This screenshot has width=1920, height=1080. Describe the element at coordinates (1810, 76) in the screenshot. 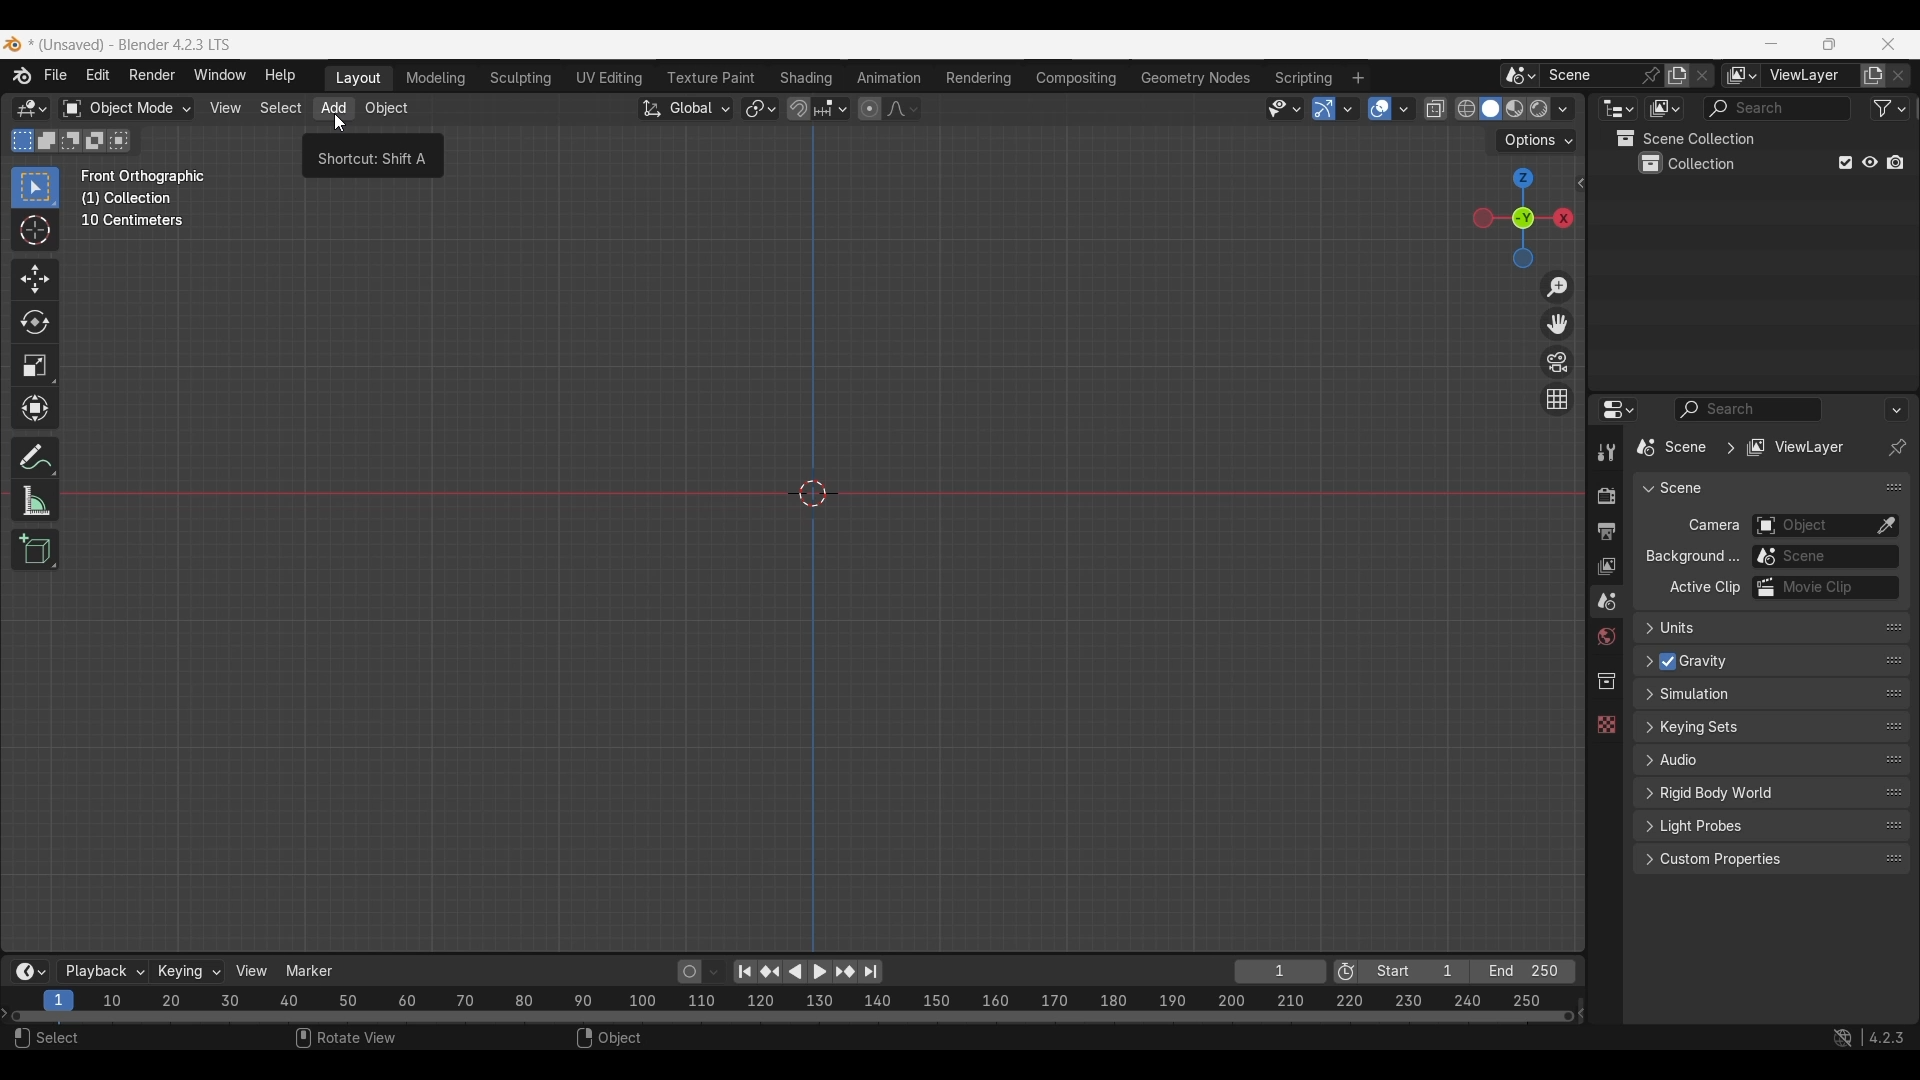

I see `Name view layer` at that location.